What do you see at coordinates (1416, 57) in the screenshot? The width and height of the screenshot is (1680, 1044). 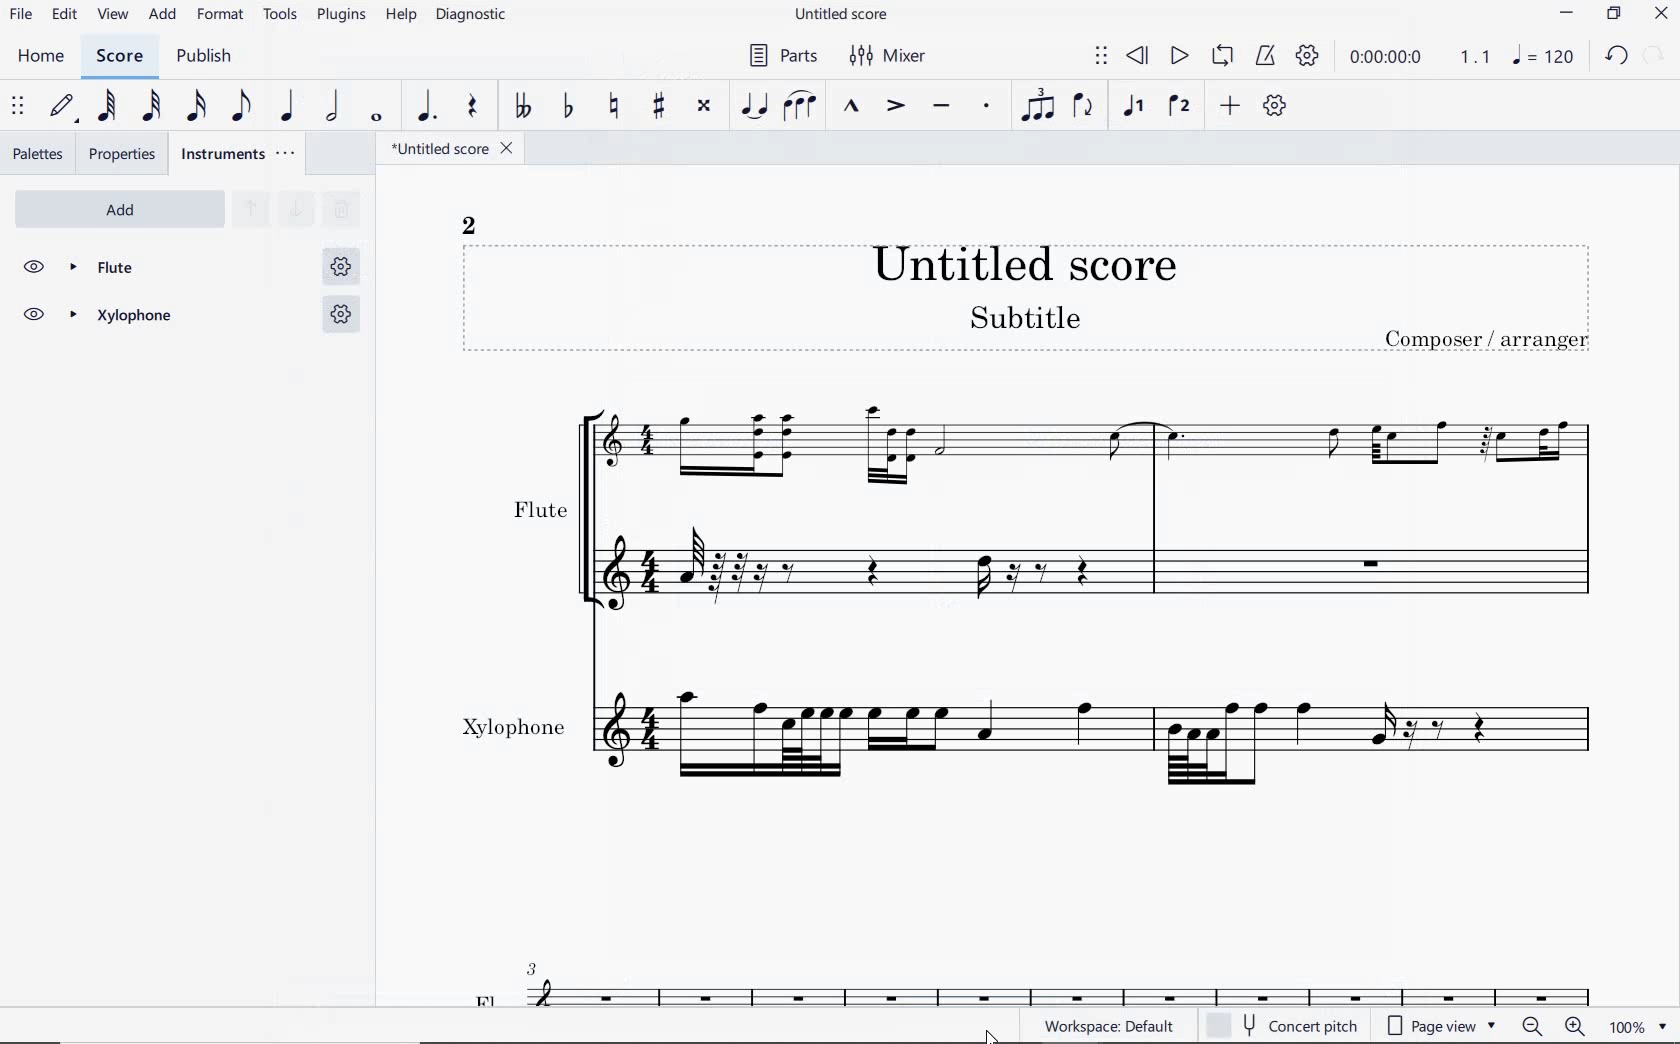 I see `PLAY TIME` at bounding box center [1416, 57].